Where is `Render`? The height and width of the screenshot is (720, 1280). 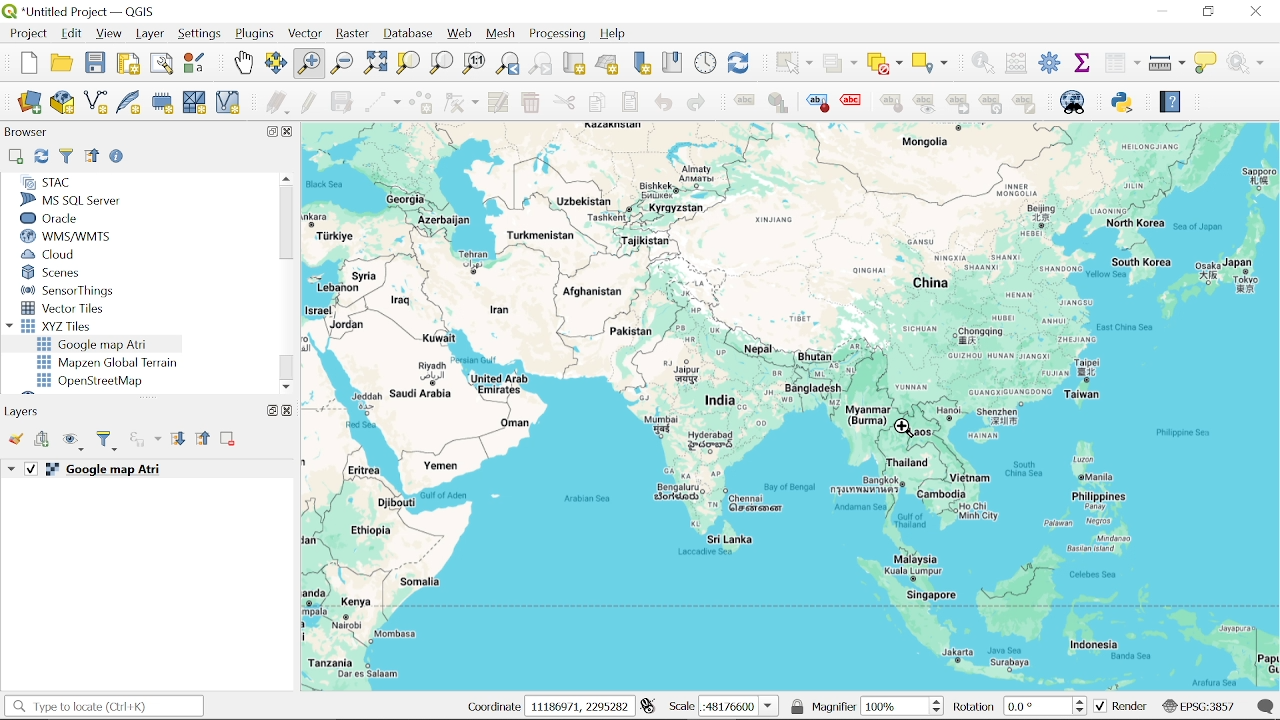
Render is located at coordinates (1121, 707).